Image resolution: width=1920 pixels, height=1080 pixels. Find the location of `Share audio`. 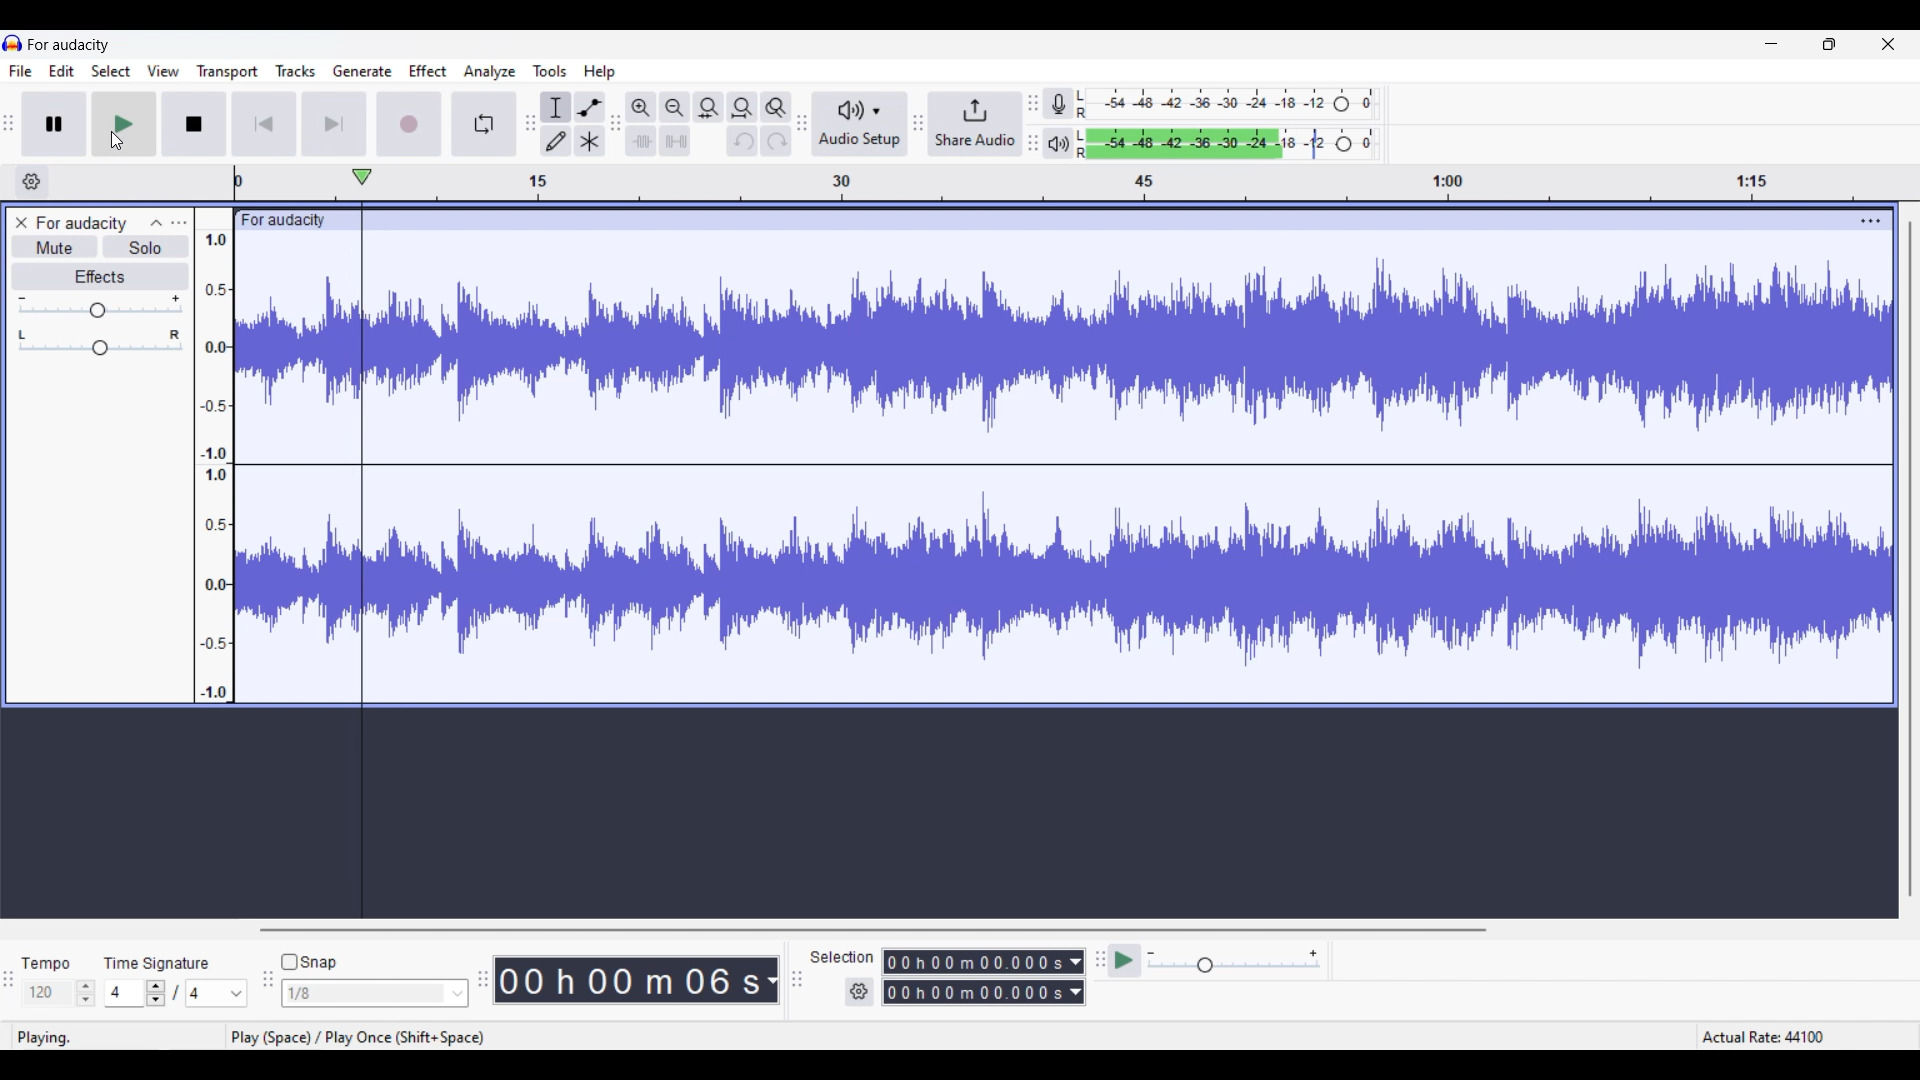

Share audio is located at coordinates (975, 124).